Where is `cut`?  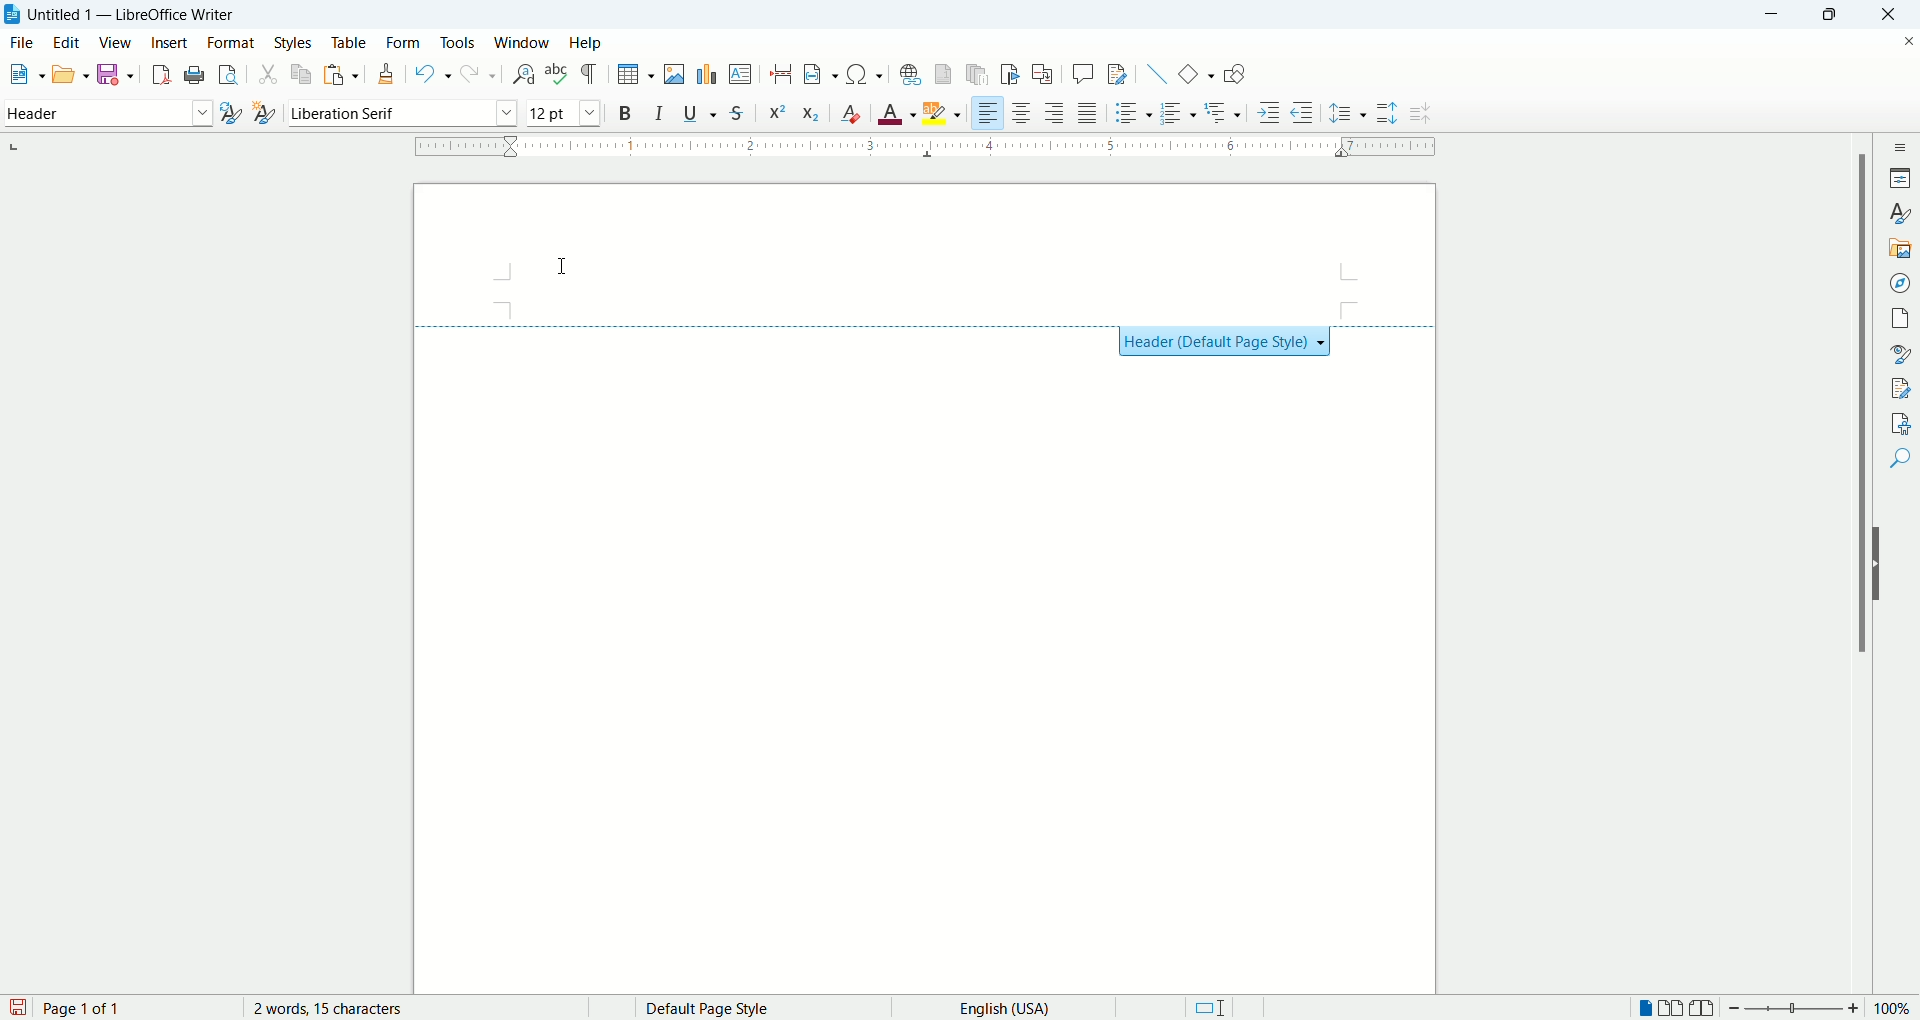 cut is located at coordinates (272, 74).